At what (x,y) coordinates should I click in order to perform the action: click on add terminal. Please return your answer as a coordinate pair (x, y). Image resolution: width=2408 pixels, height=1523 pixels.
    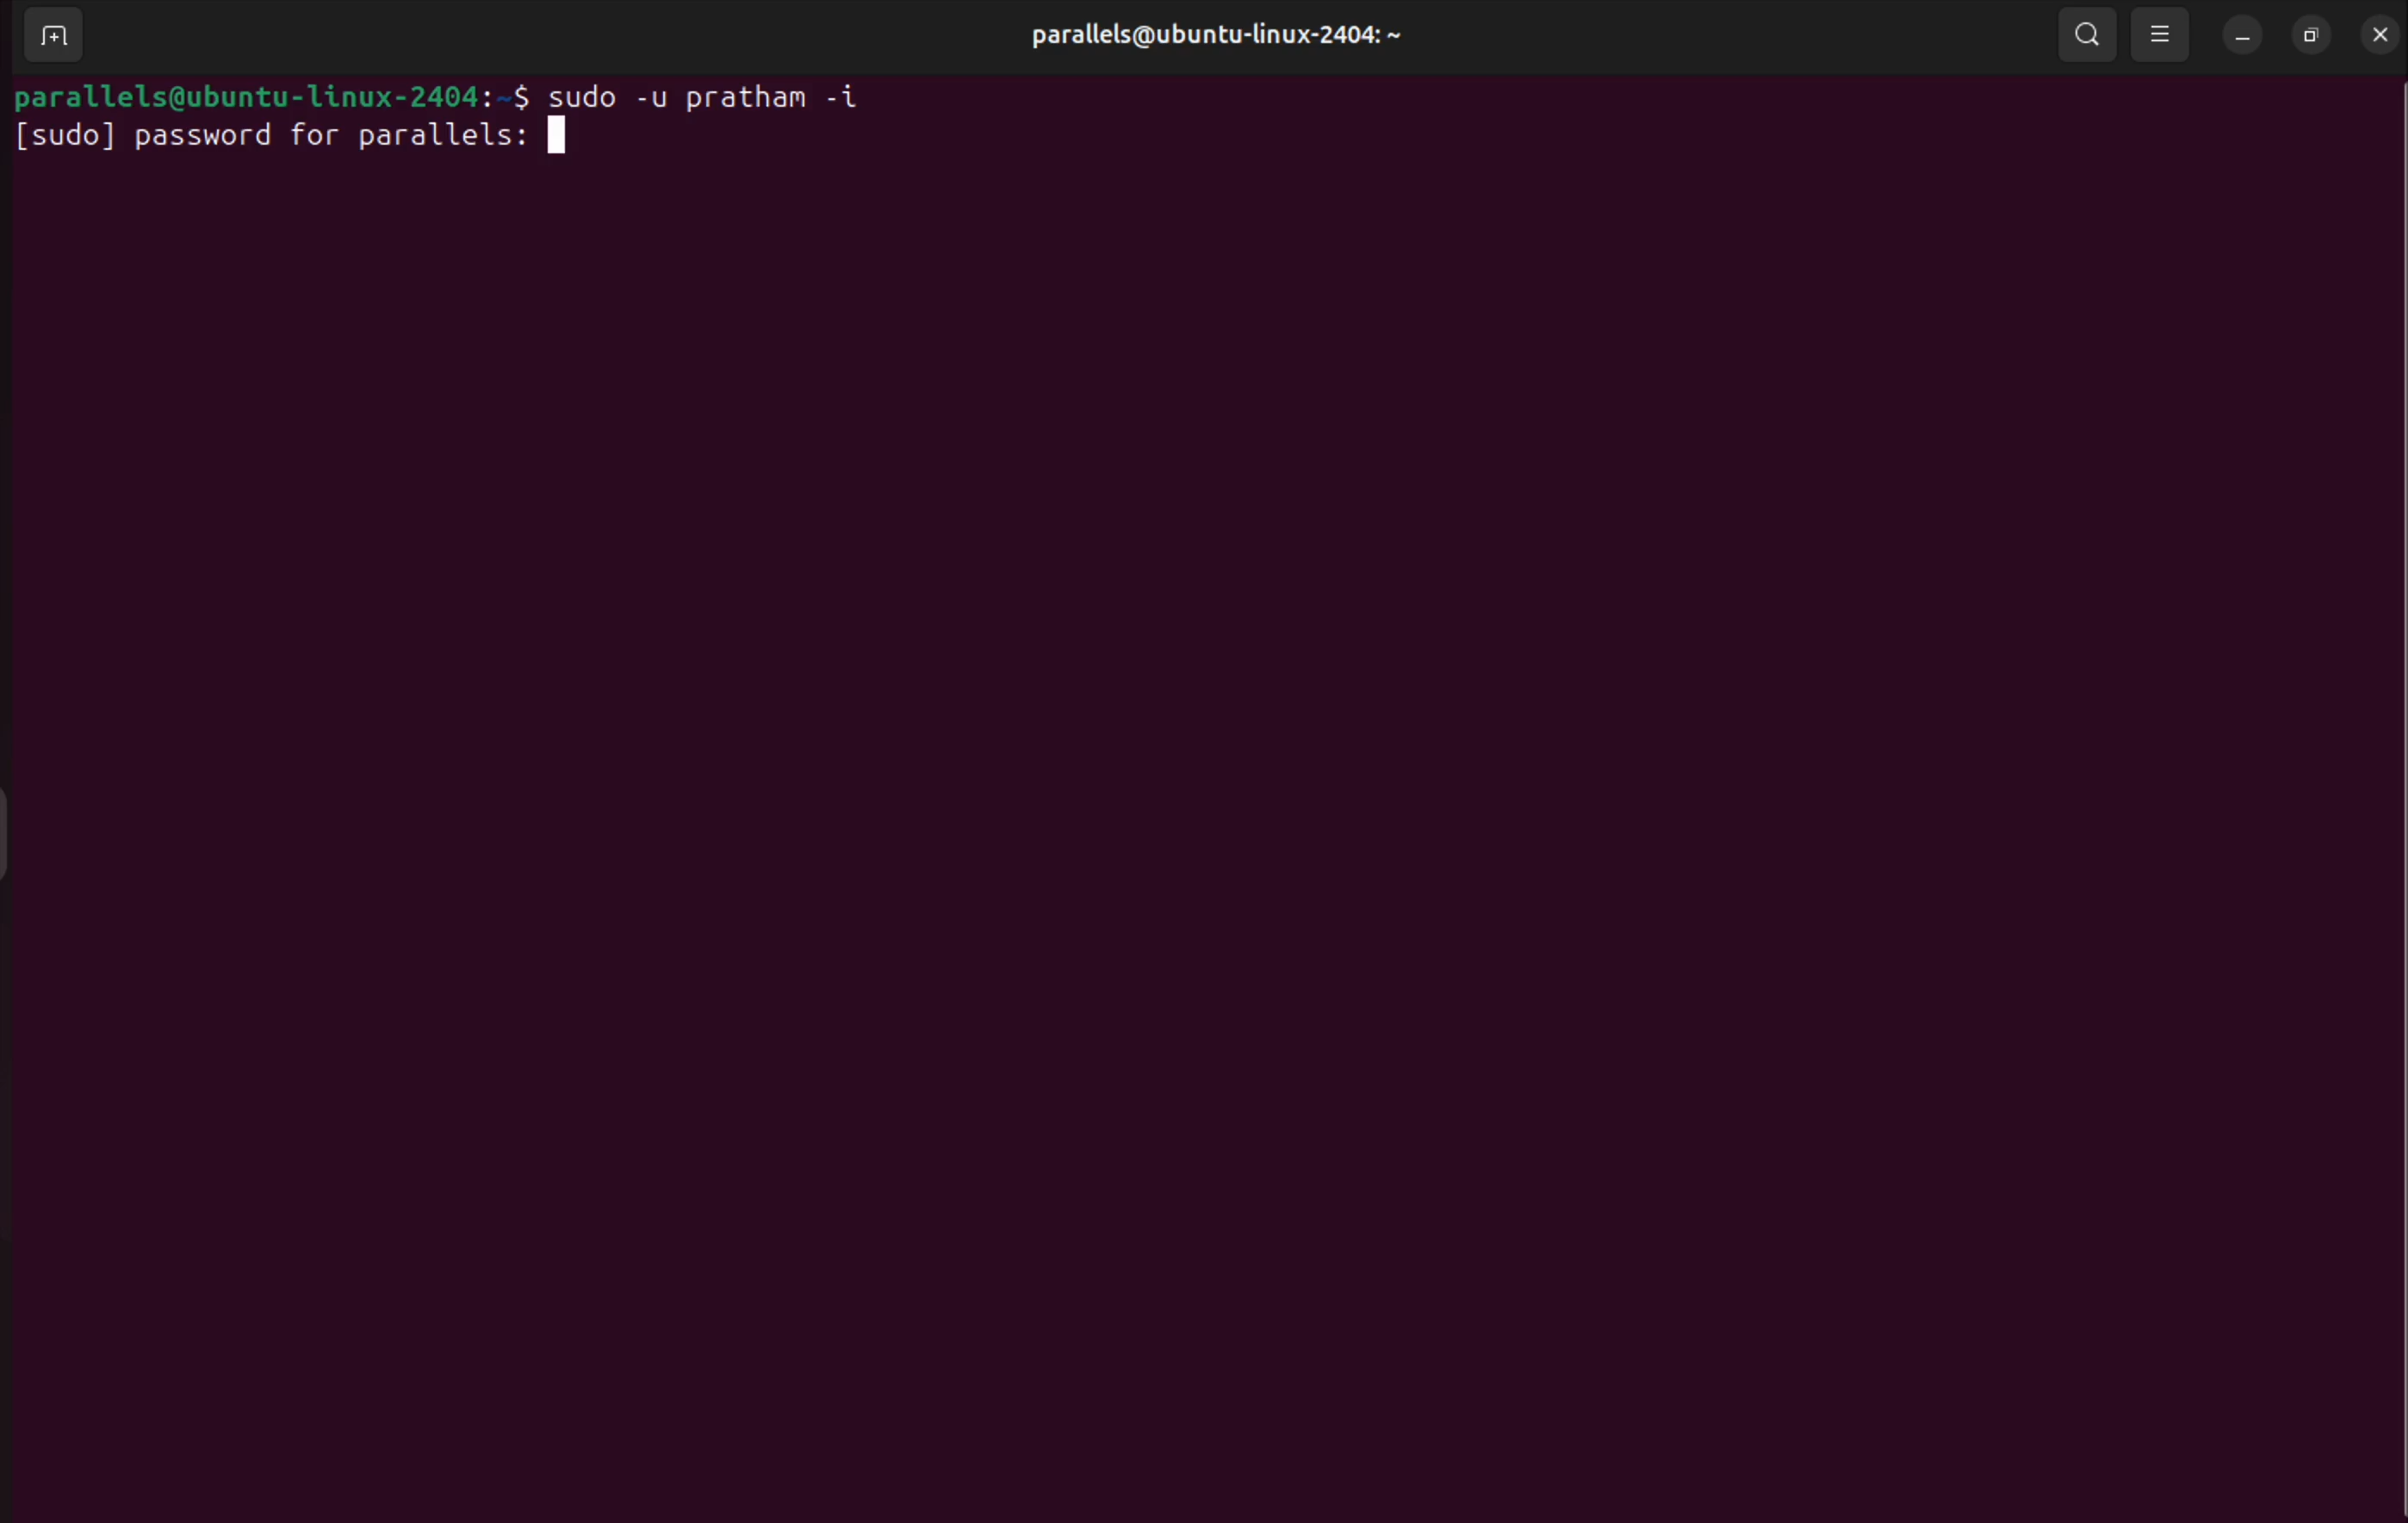
    Looking at the image, I should click on (49, 36).